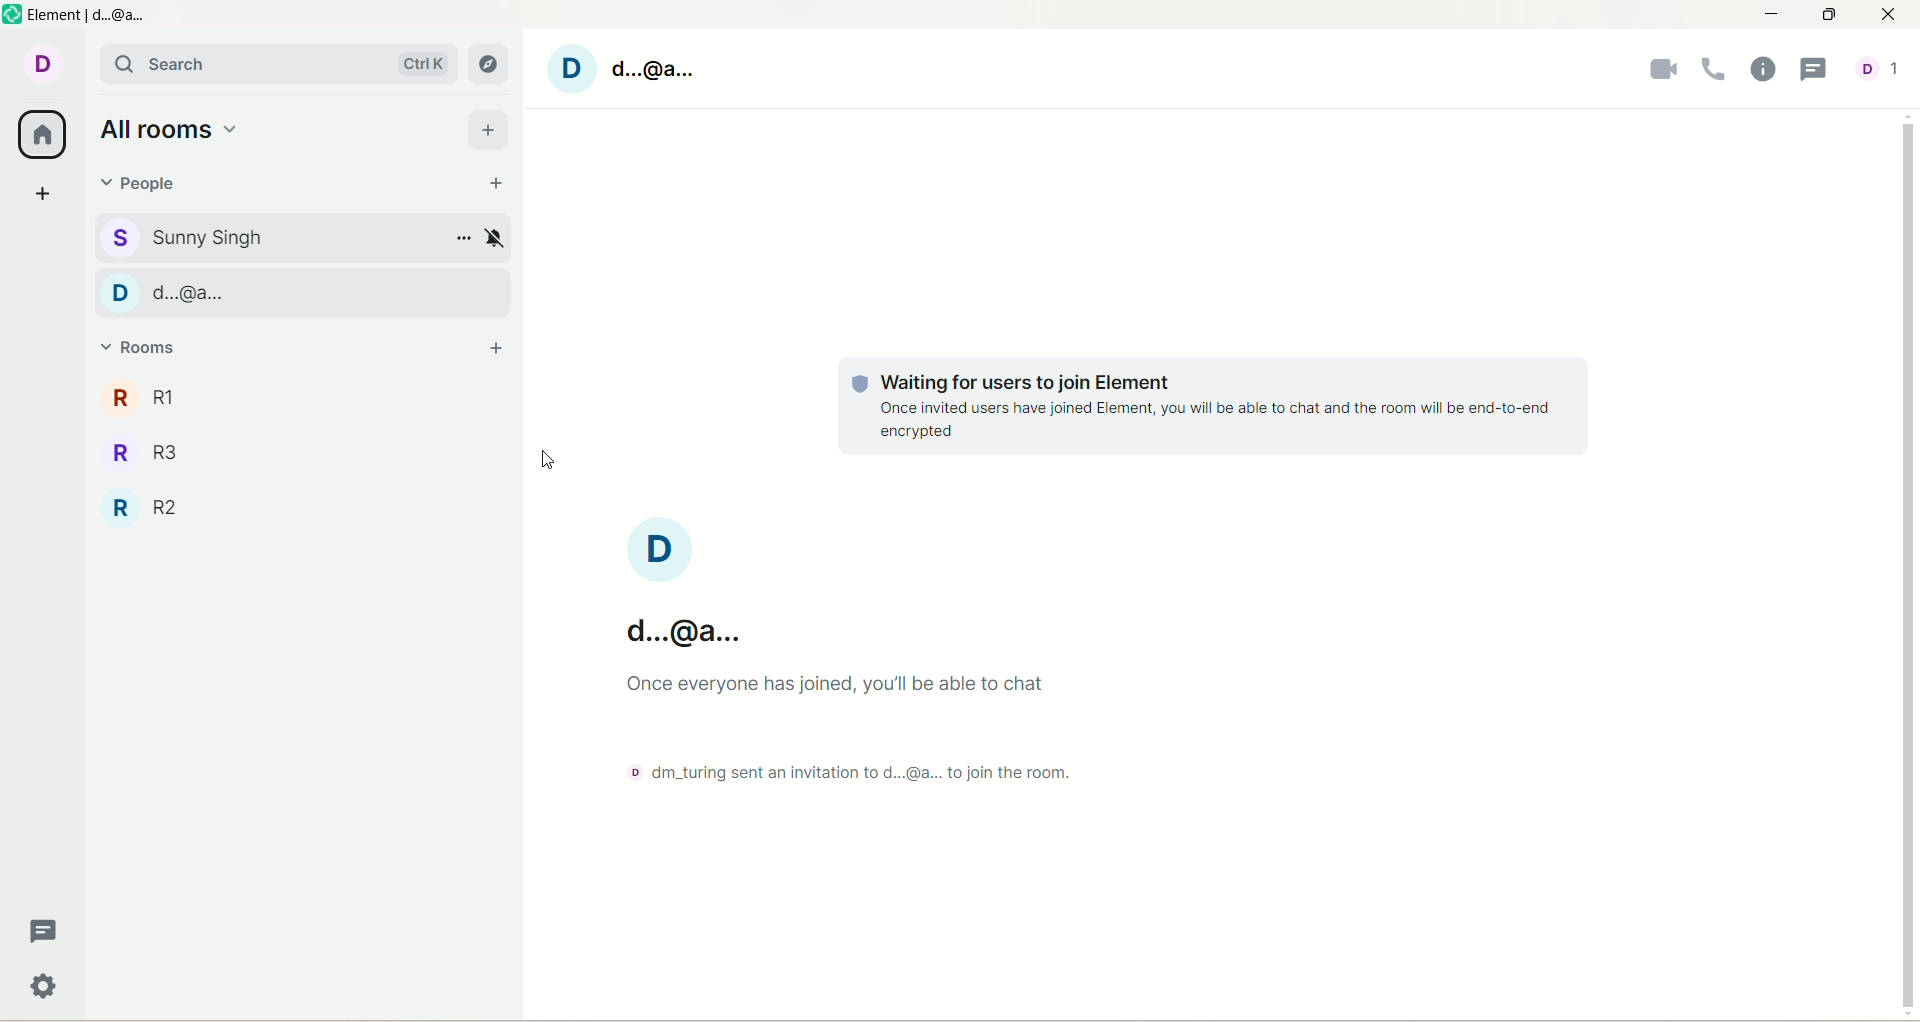 The height and width of the screenshot is (1022, 1920). What do you see at coordinates (13, 15) in the screenshot?
I see `logo` at bounding box center [13, 15].